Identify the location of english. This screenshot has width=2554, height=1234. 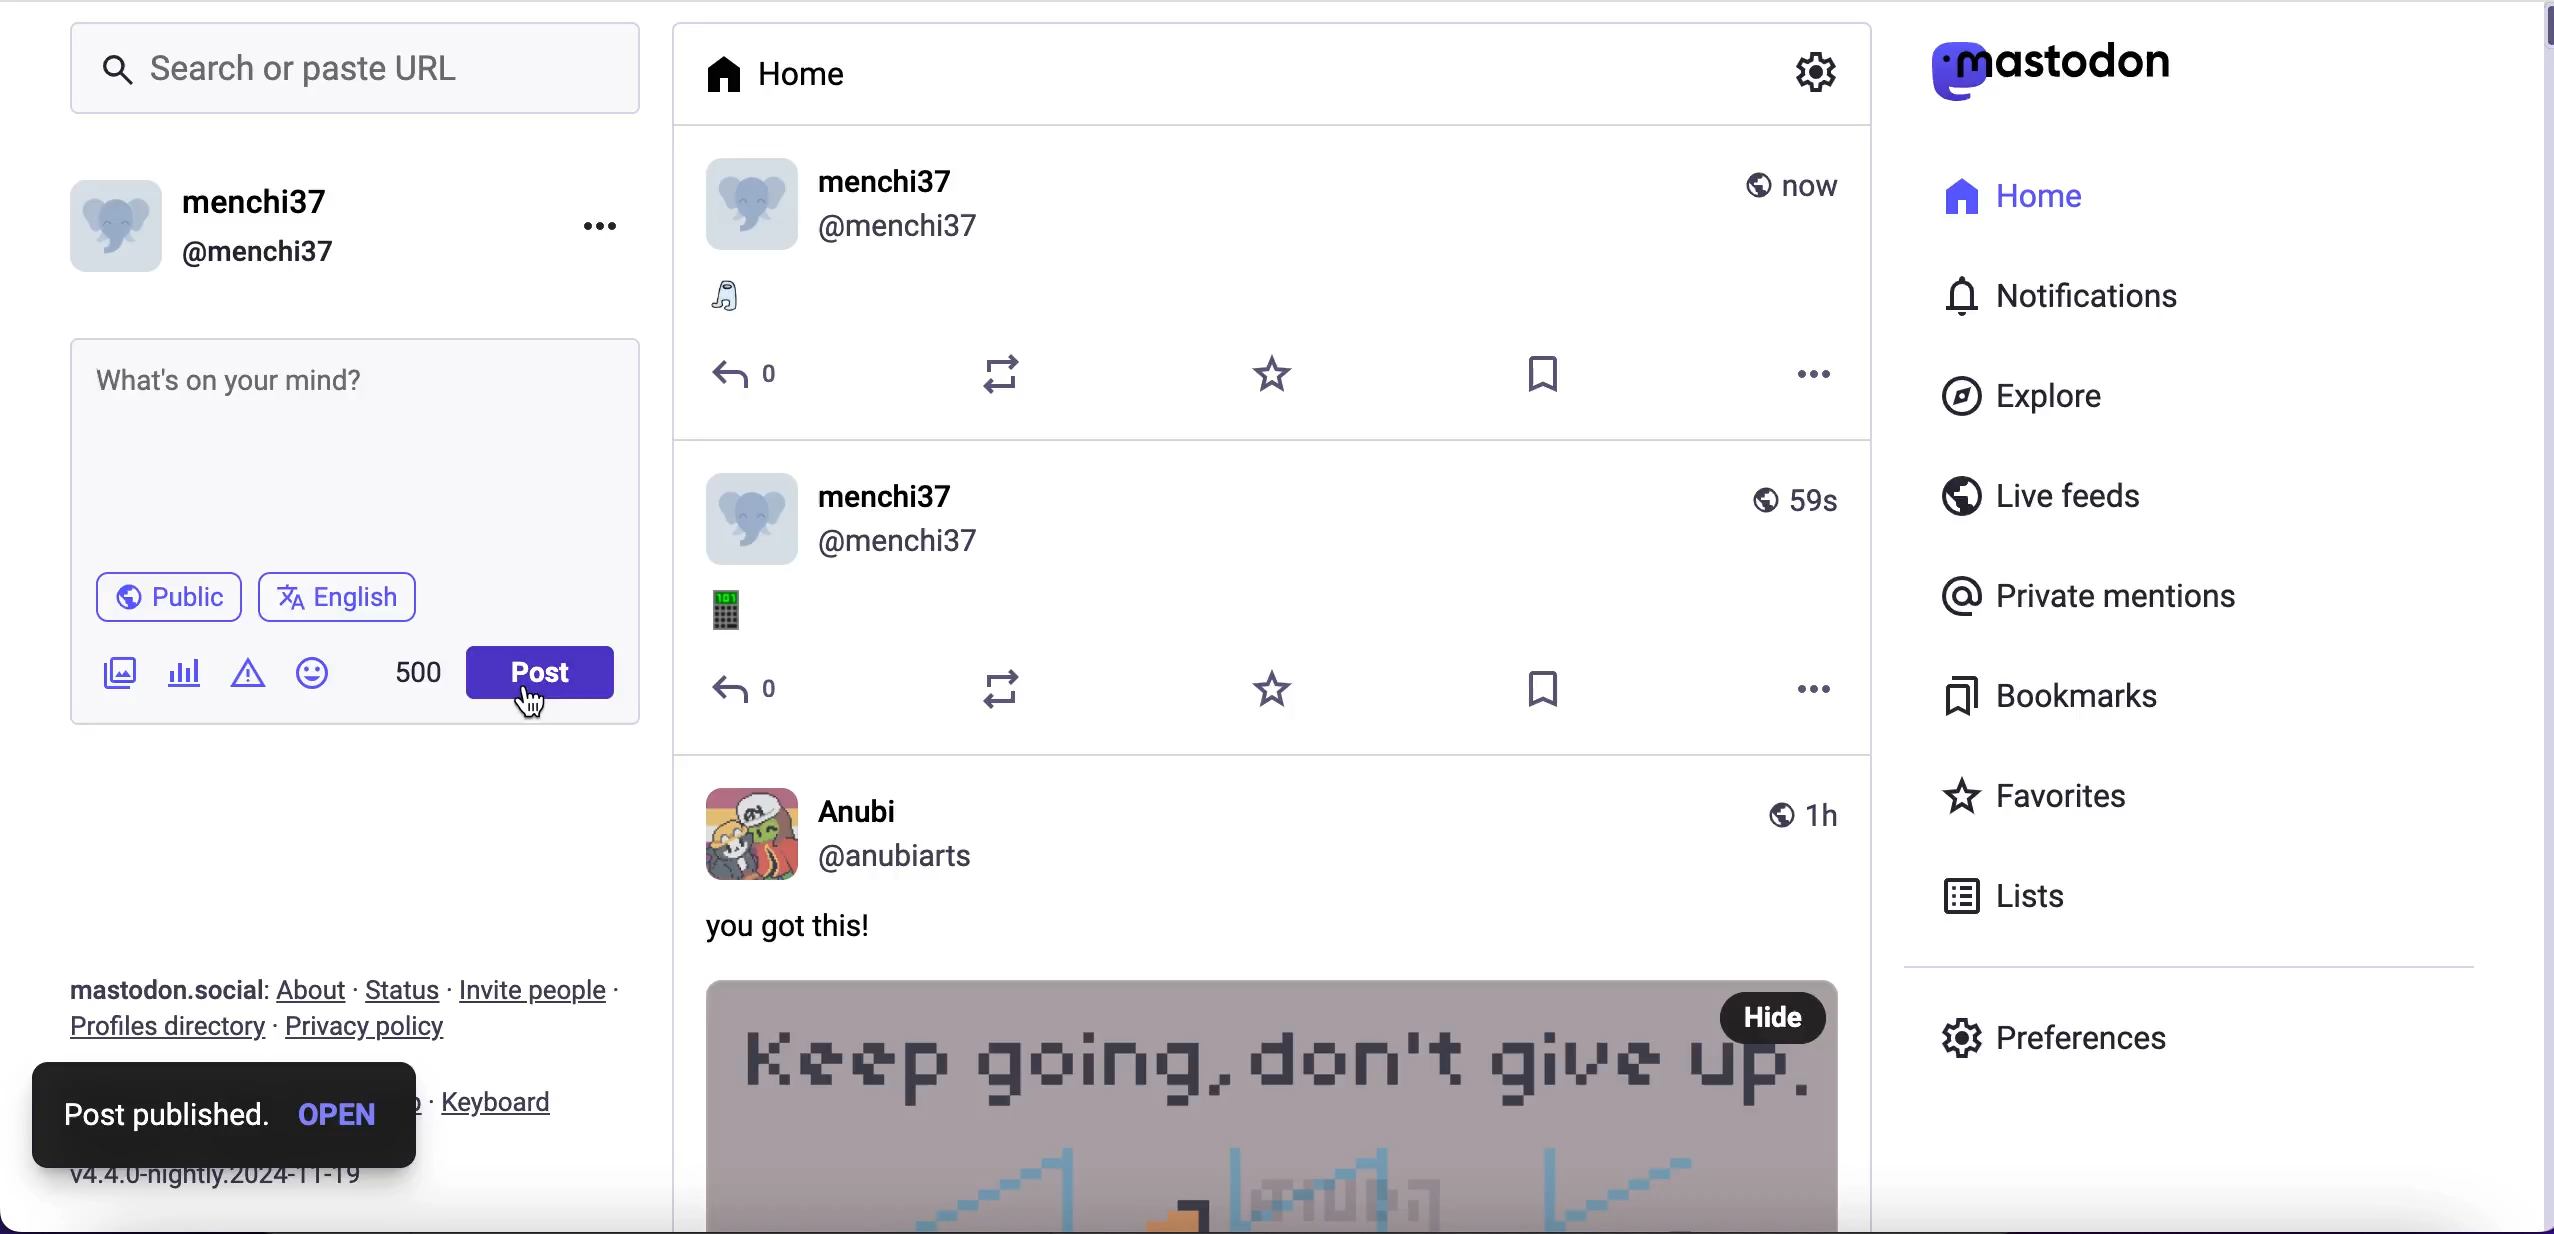
(340, 599).